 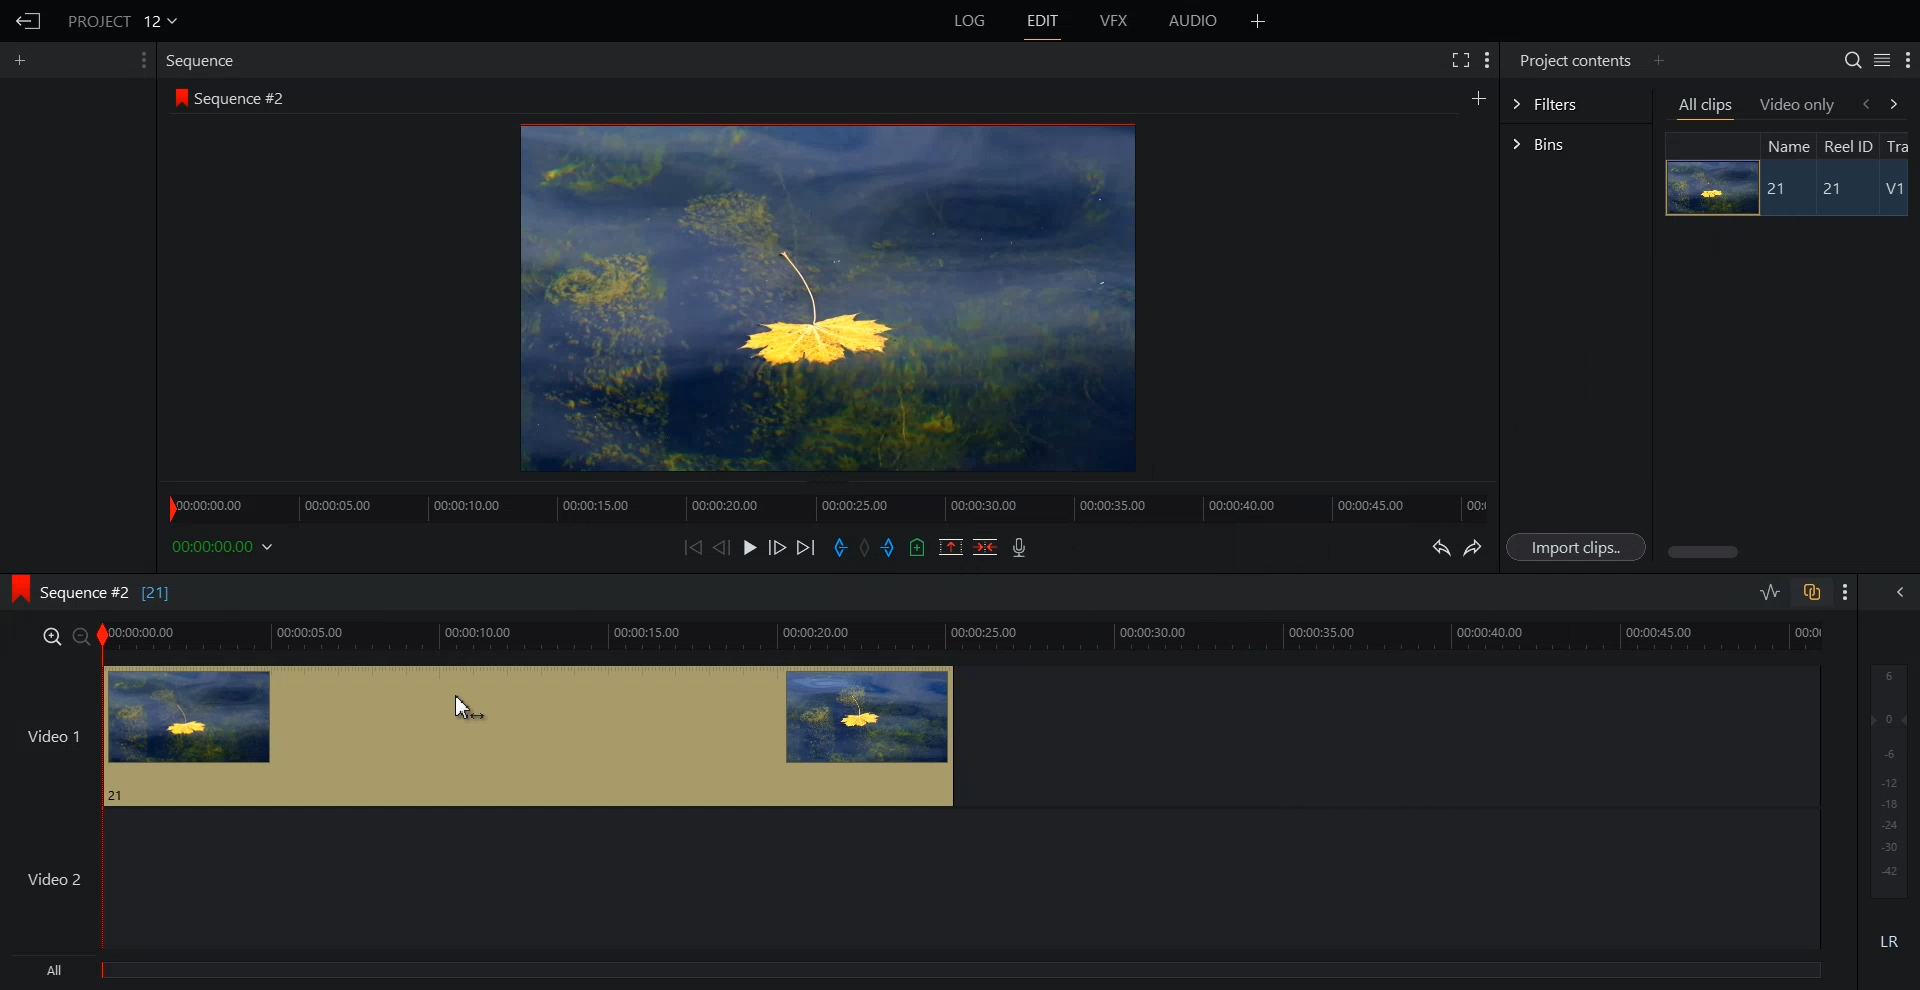 What do you see at coordinates (966, 634) in the screenshot?
I see `video time` at bounding box center [966, 634].